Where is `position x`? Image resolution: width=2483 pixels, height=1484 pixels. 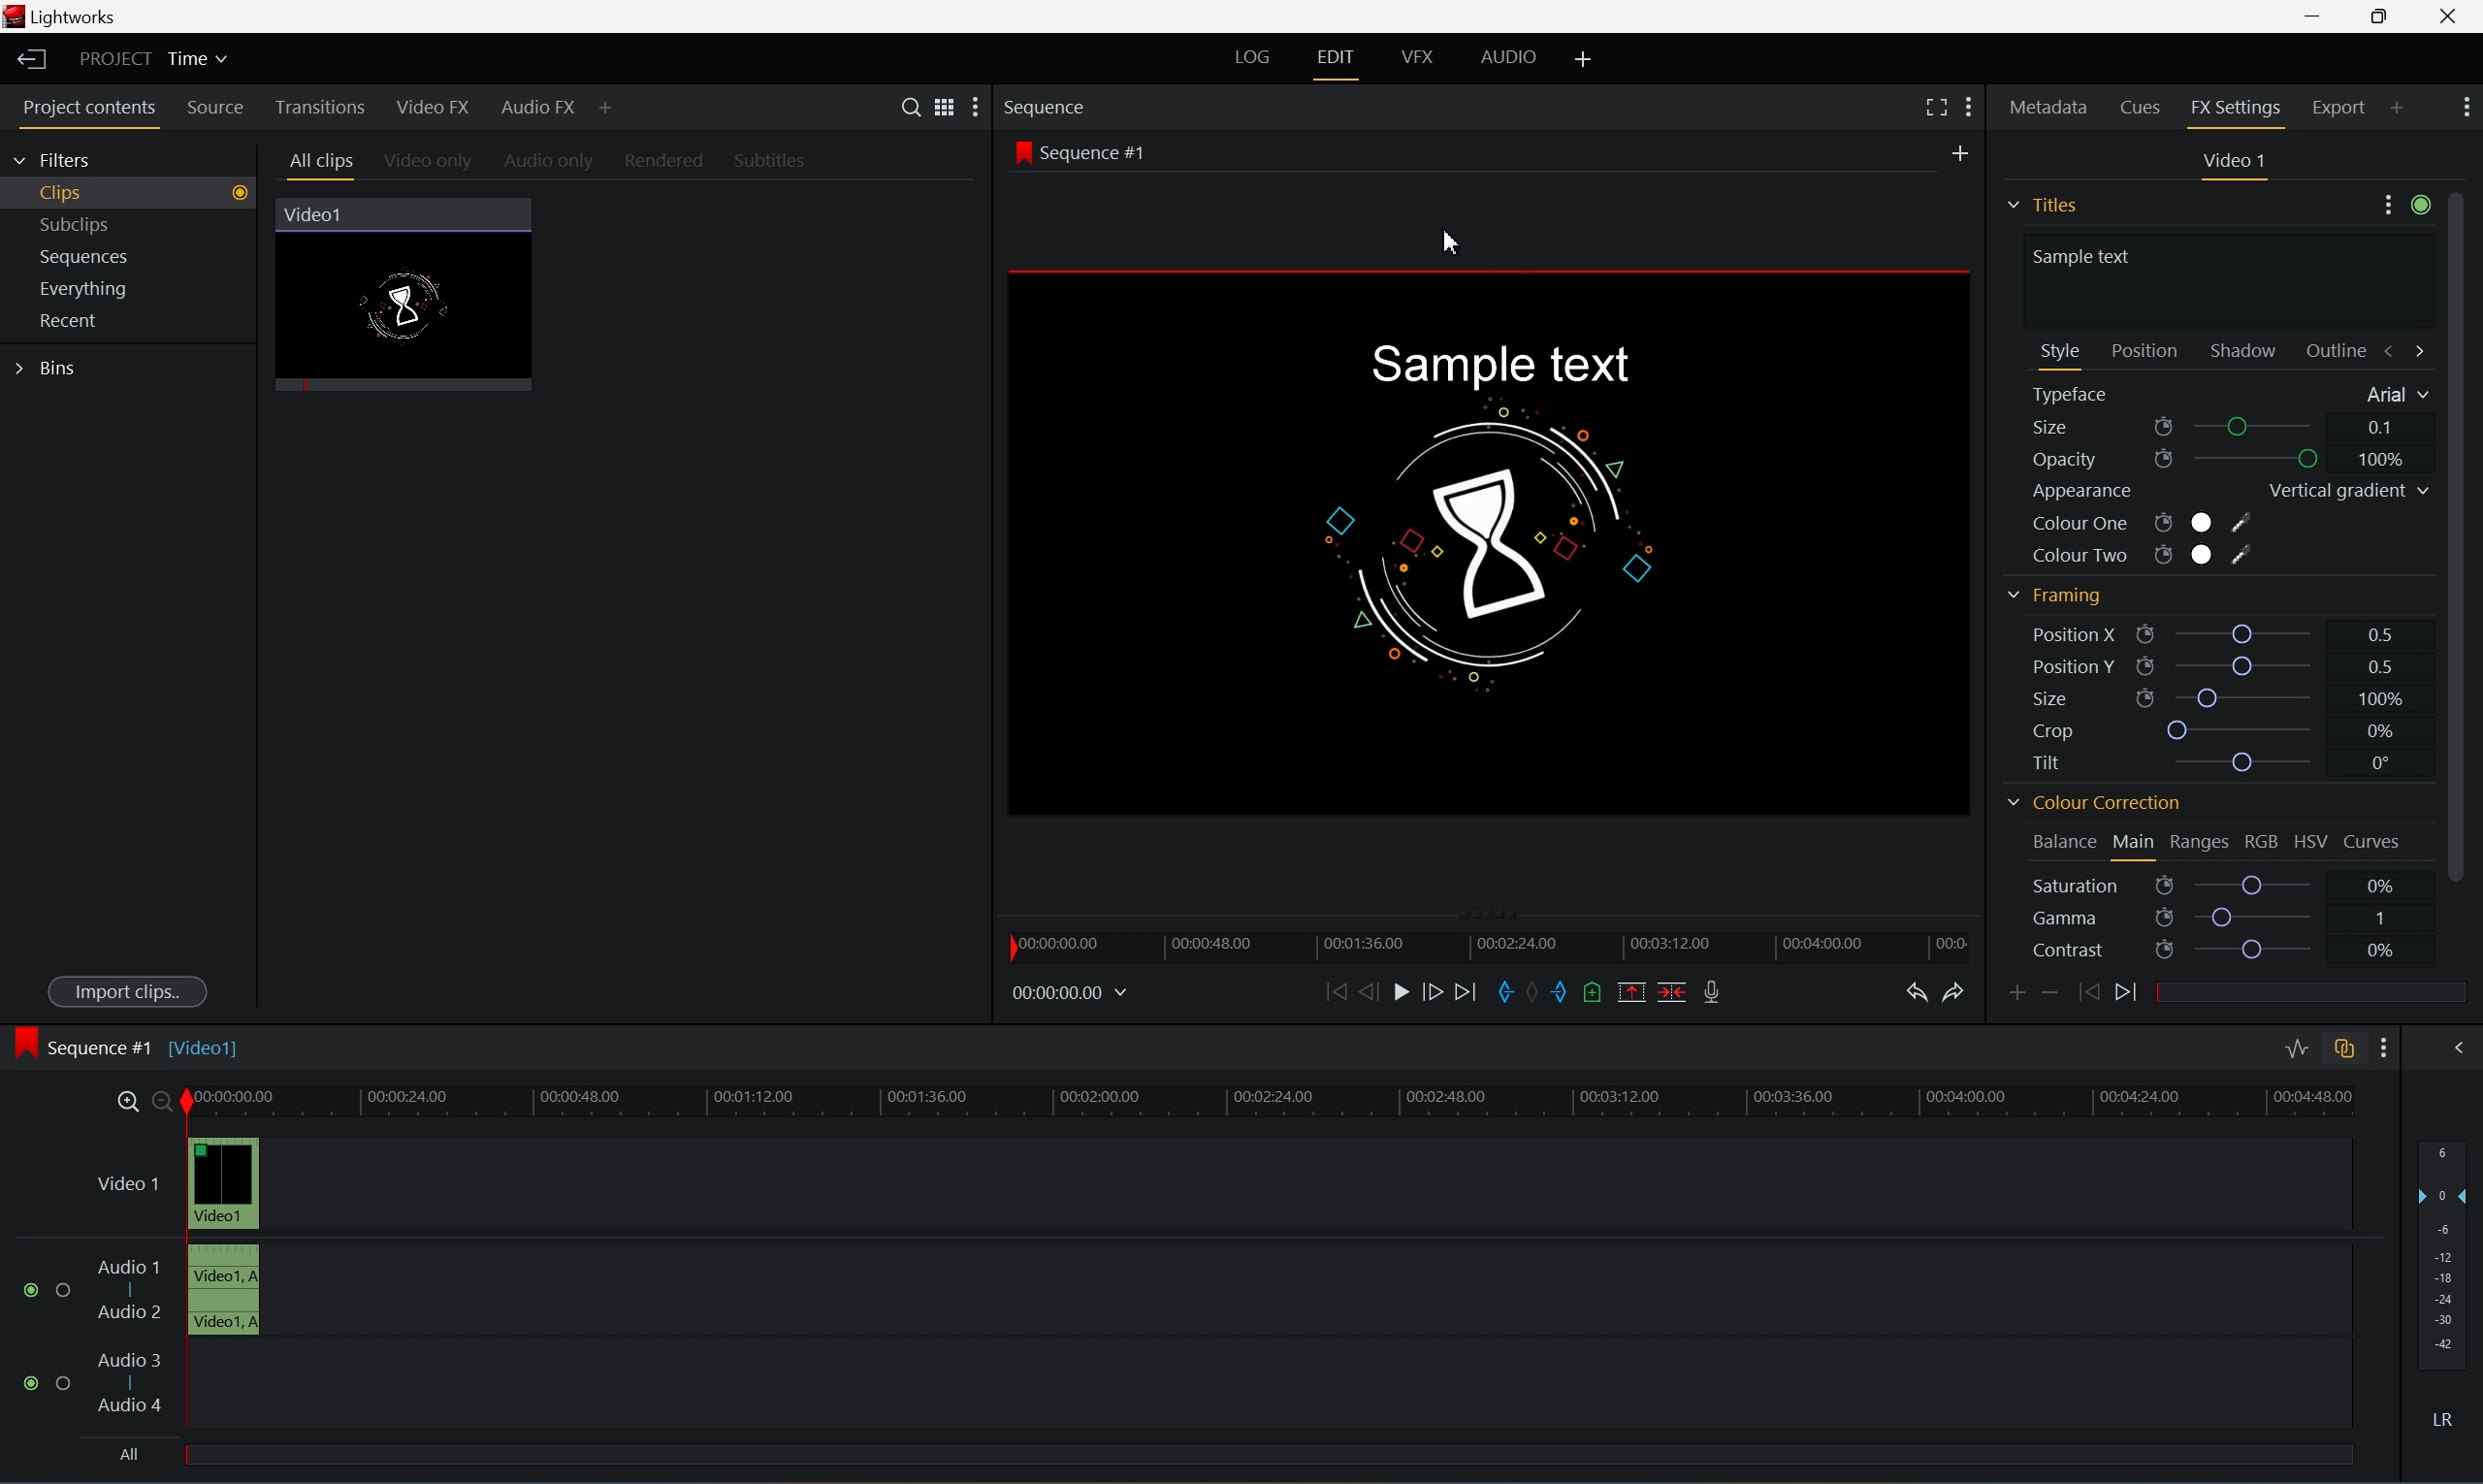
position x is located at coordinates (2094, 634).